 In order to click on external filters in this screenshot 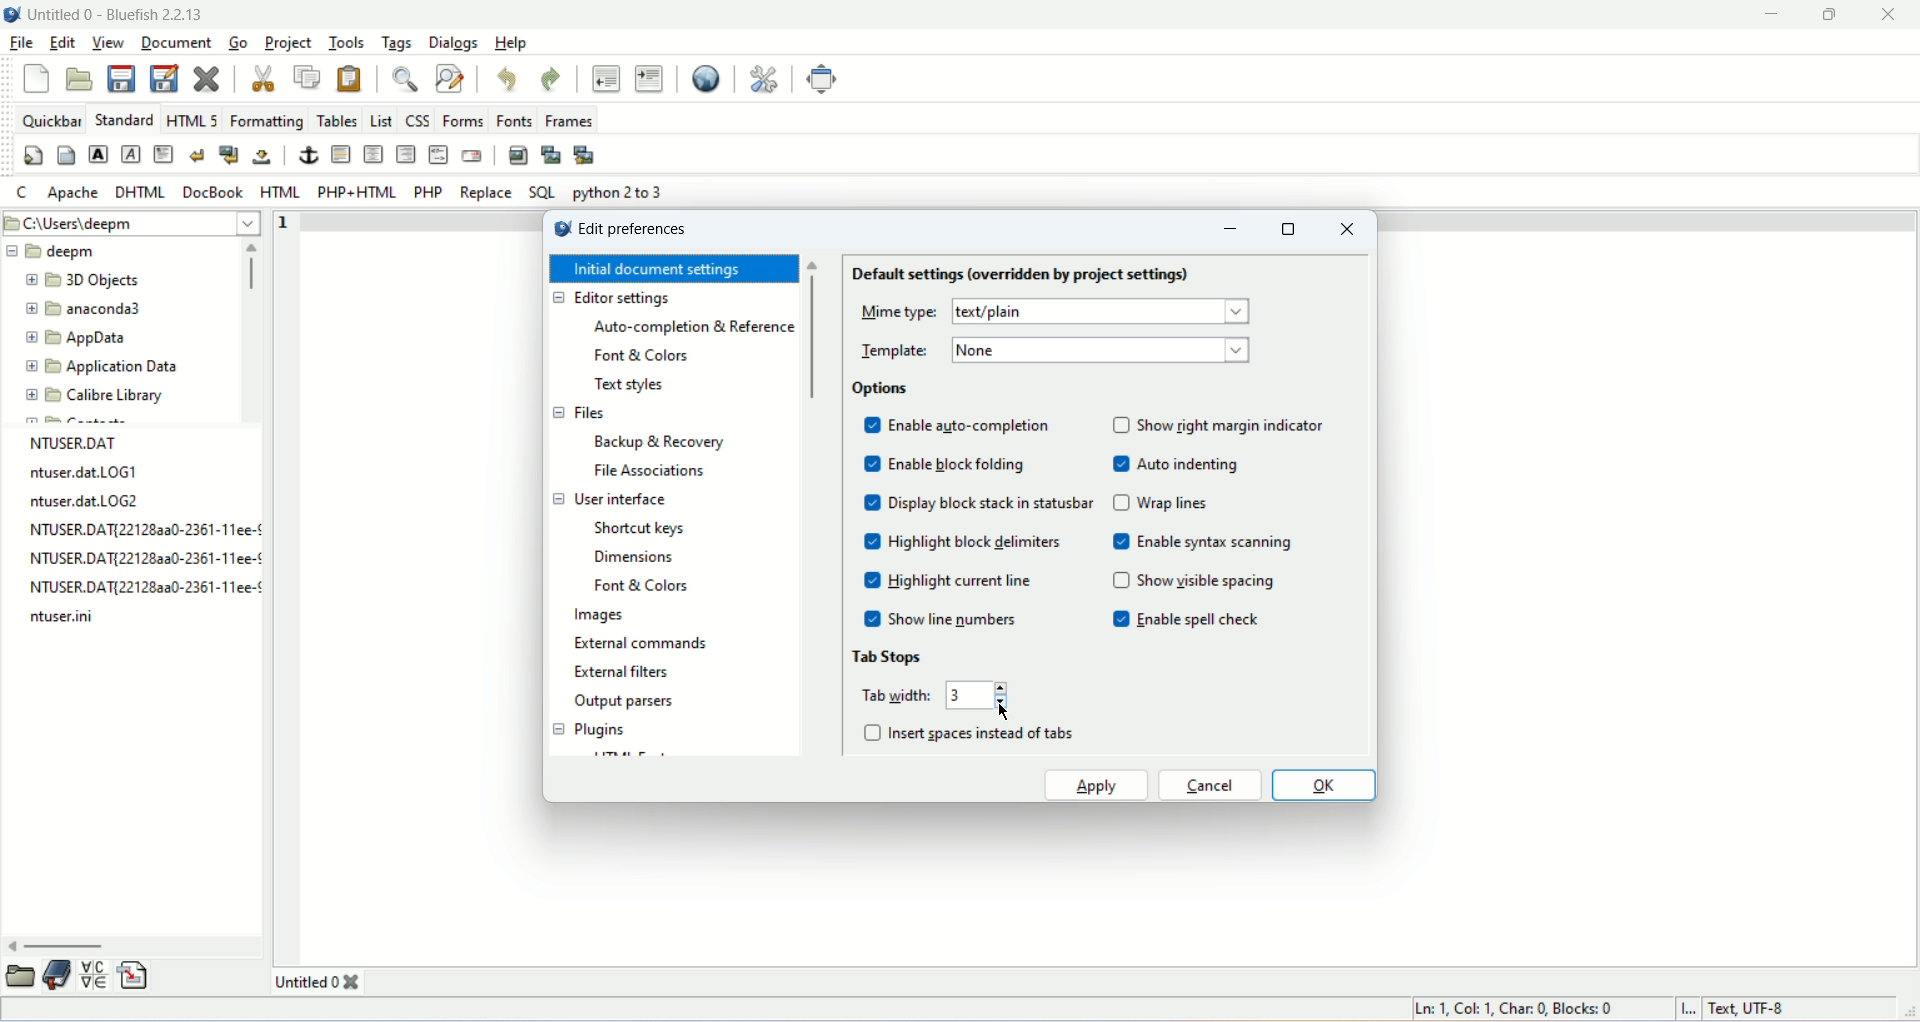, I will do `click(623, 671)`.